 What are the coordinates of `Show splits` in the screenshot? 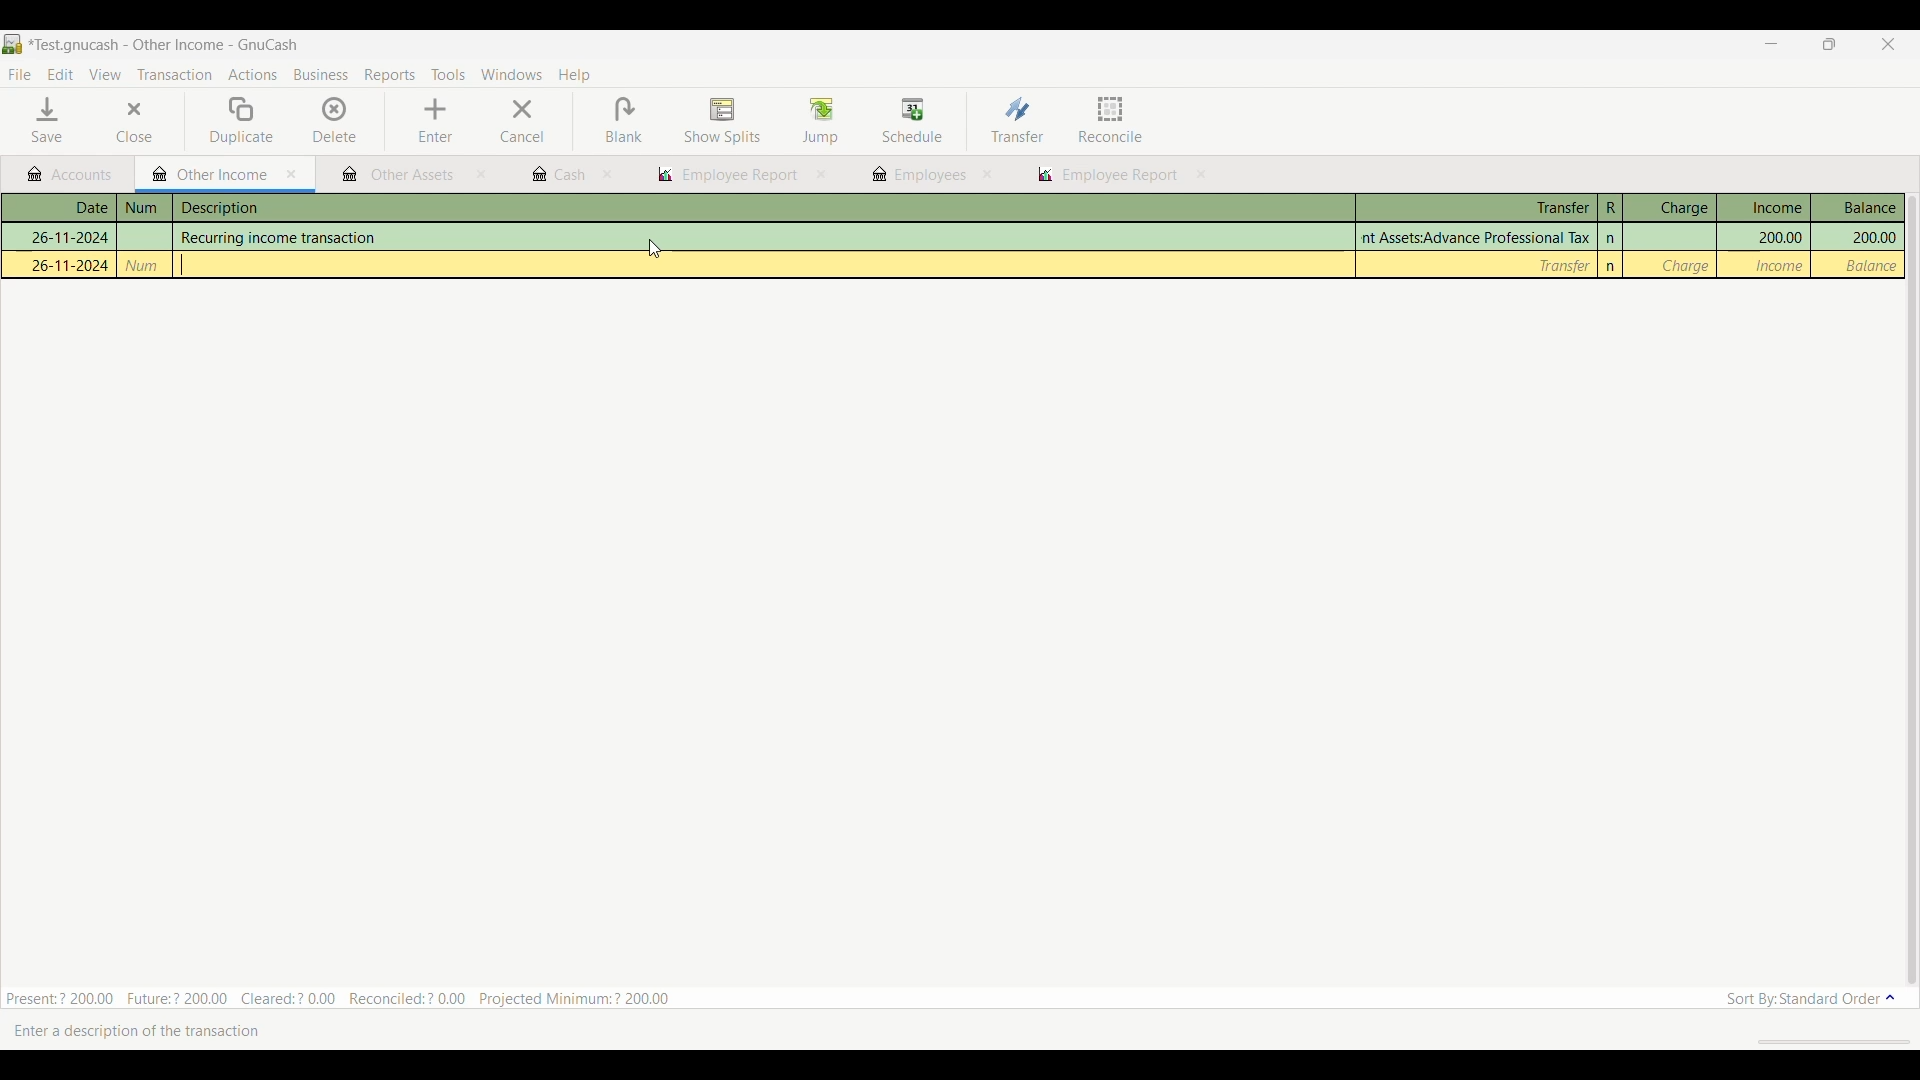 It's located at (723, 122).